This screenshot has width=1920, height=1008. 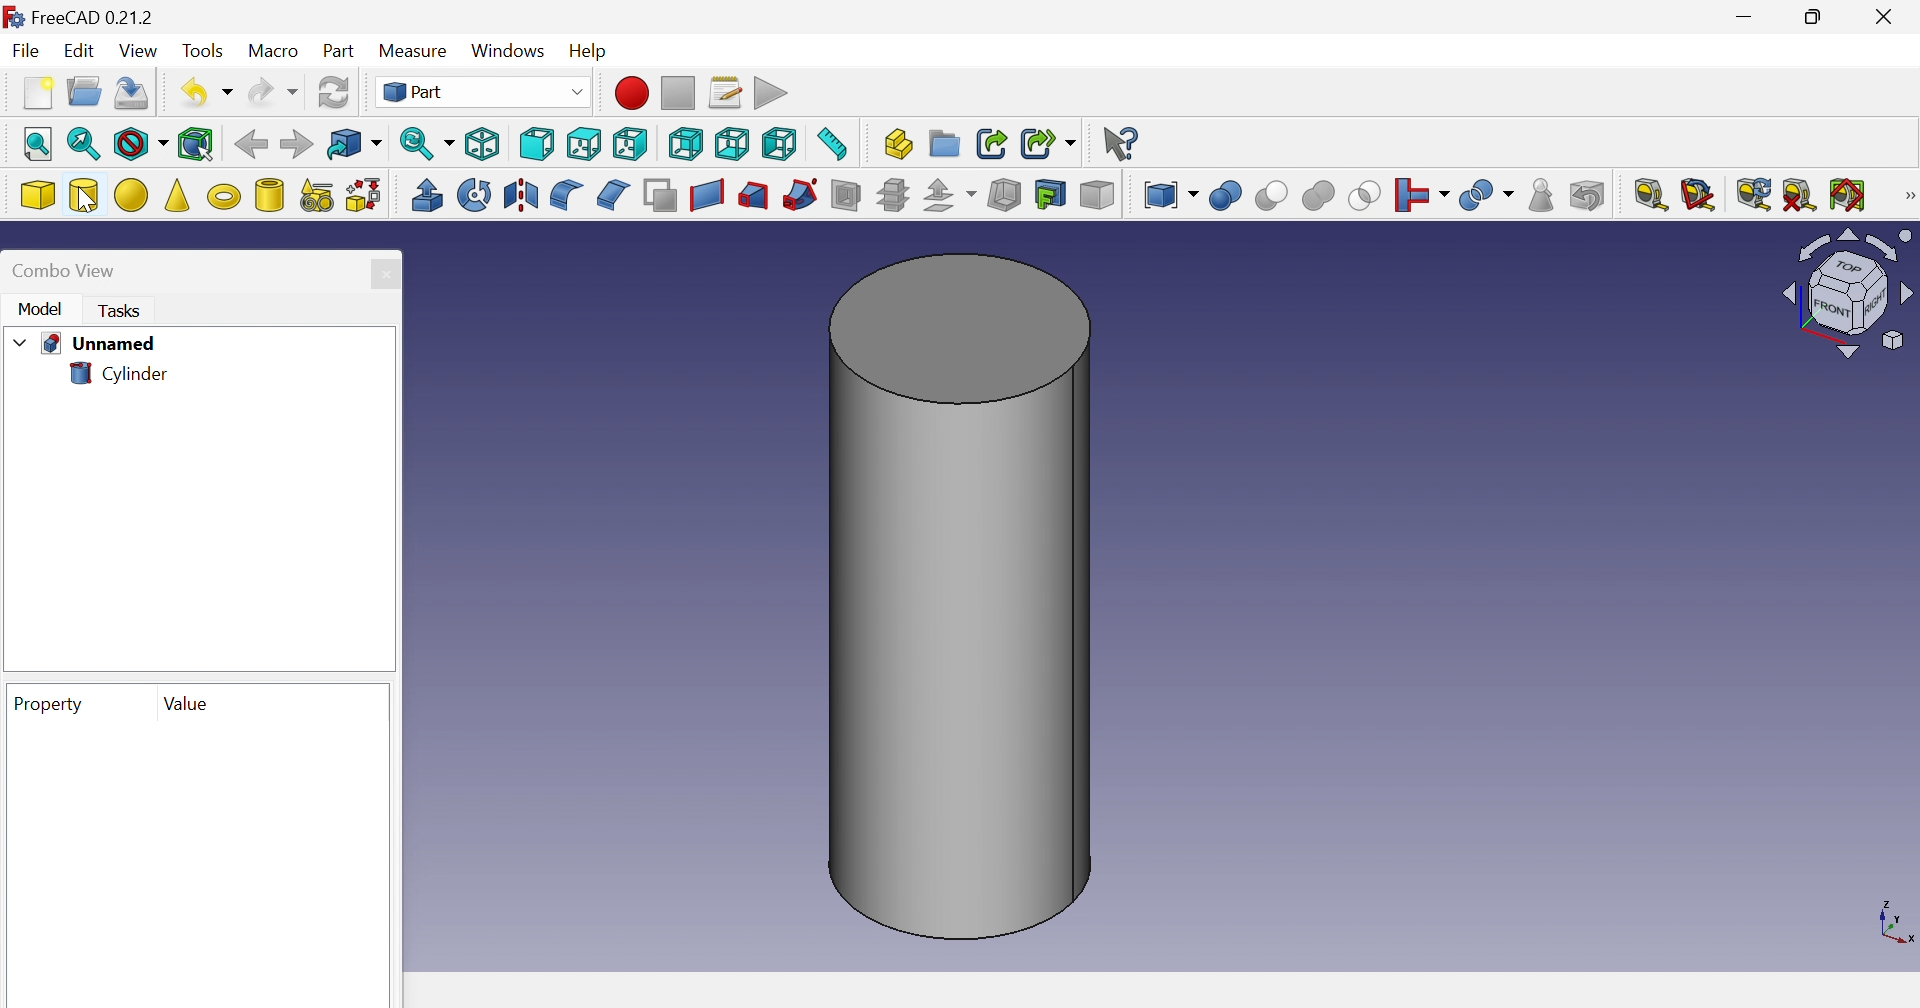 I want to click on Cylinder, so click(x=120, y=374).